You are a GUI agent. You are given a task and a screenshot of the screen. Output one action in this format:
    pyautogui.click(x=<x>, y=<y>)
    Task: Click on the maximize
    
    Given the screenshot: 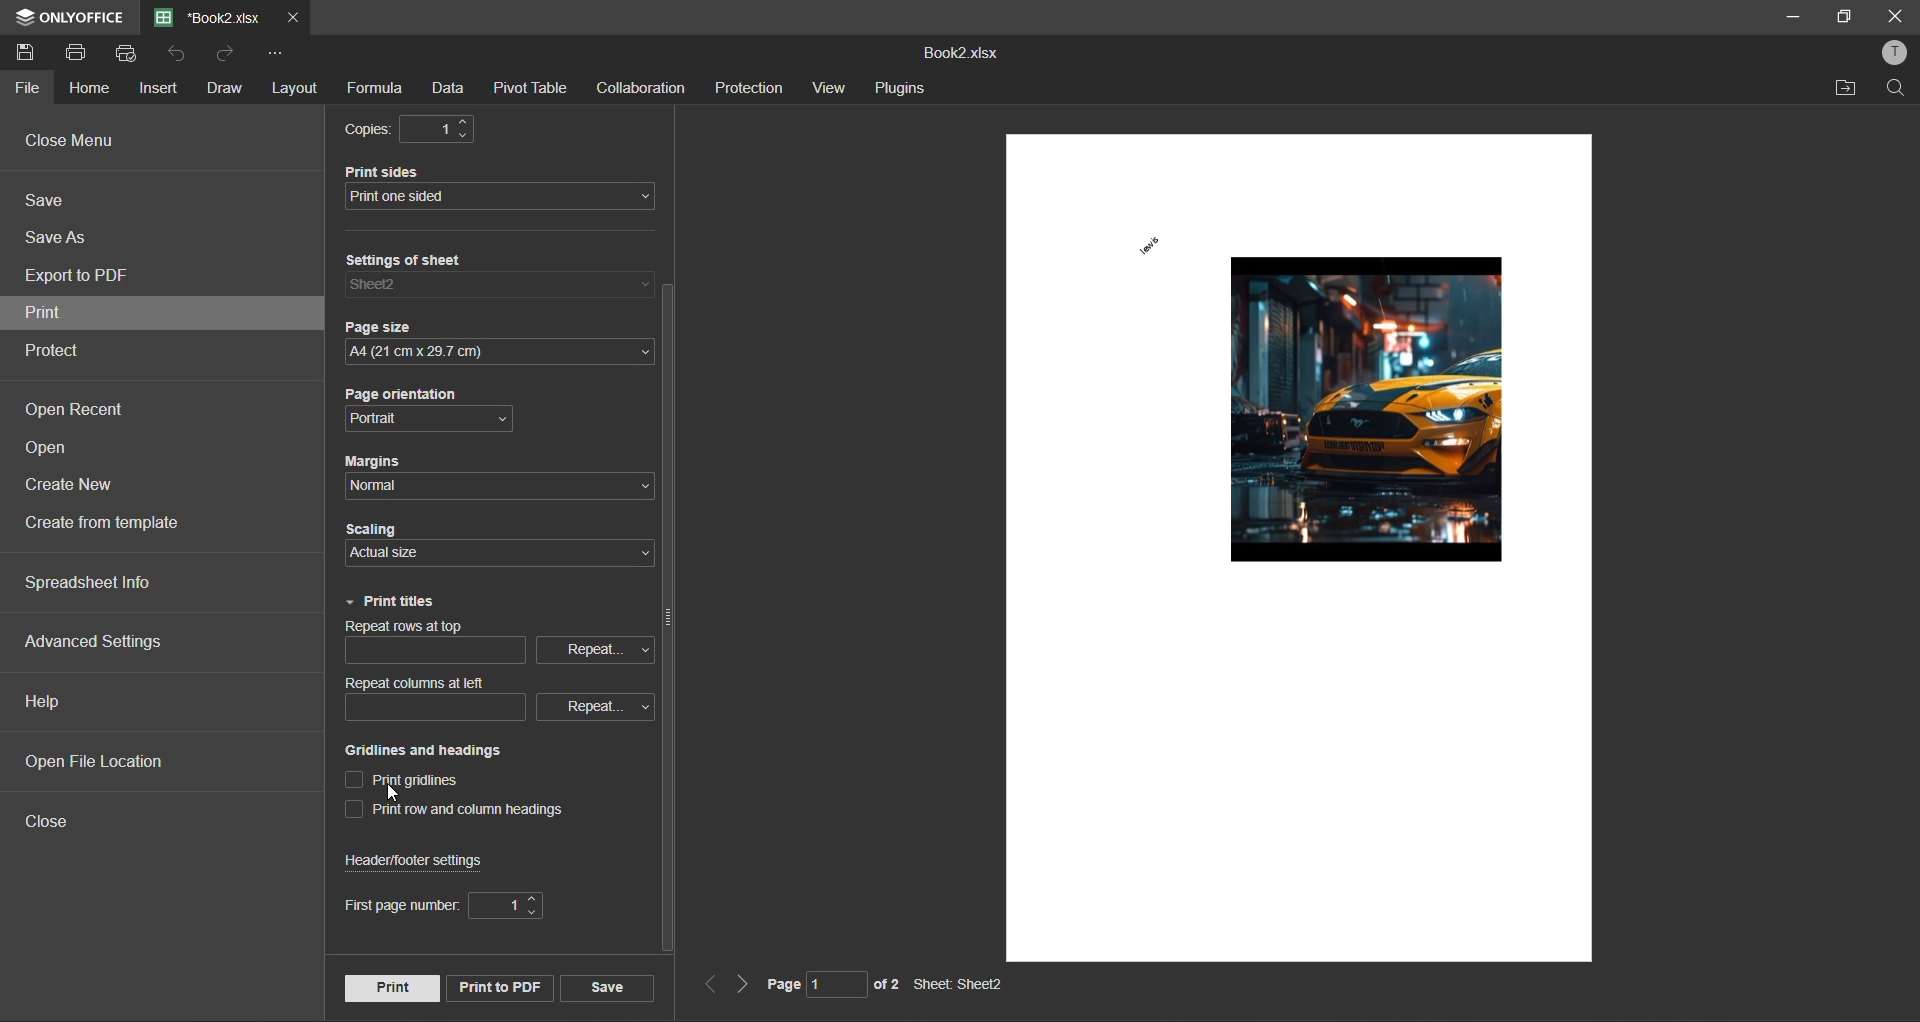 What is the action you would take?
    pyautogui.click(x=1843, y=15)
    